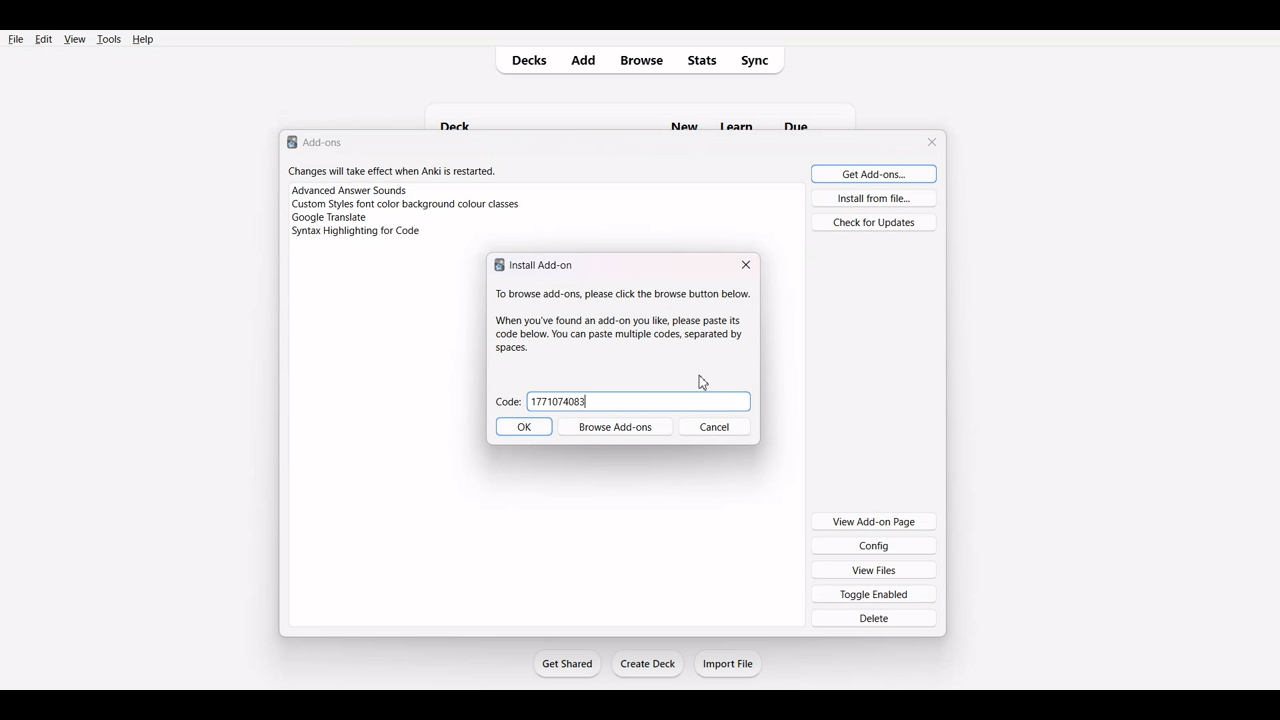  What do you see at coordinates (742, 114) in the screenshot?
I see `` at bounding box center [742, 114].